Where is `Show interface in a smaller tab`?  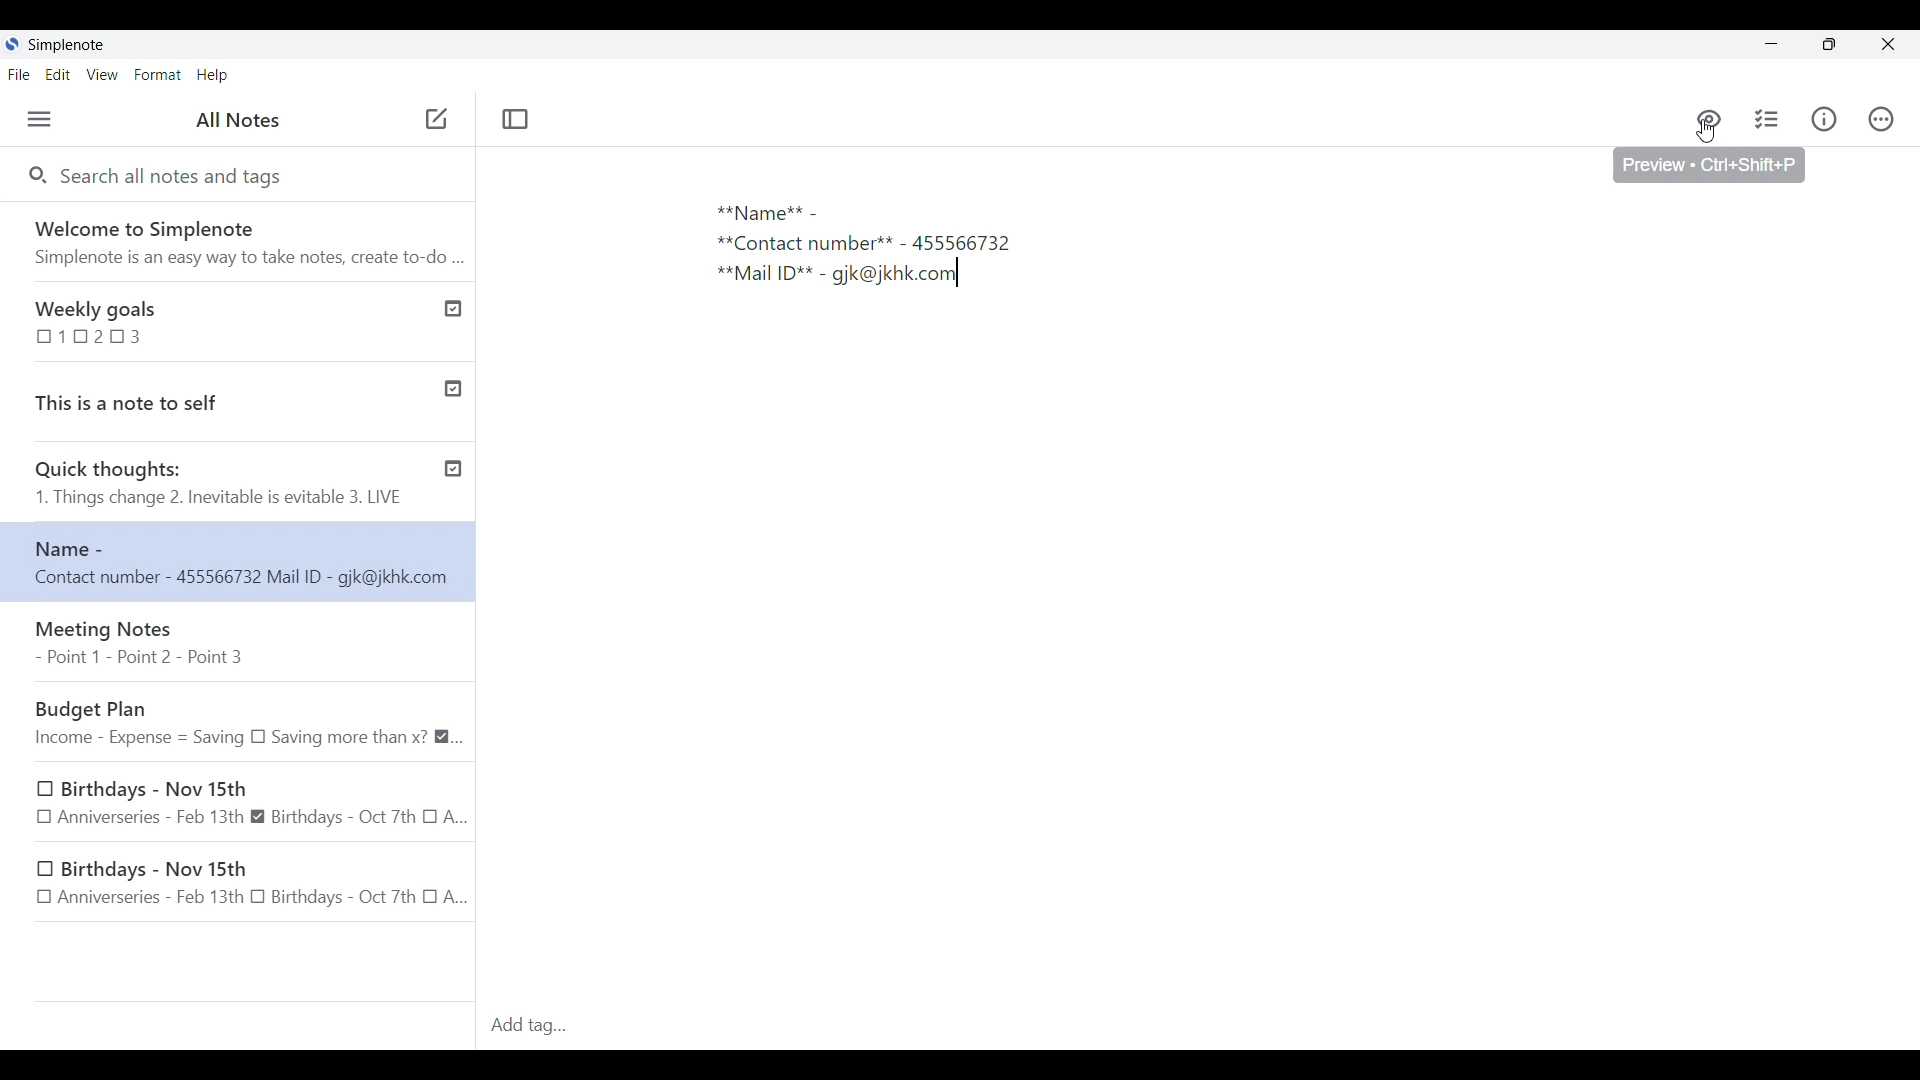
Show interface in a smaller tab is located at coordinates (1830, 44).